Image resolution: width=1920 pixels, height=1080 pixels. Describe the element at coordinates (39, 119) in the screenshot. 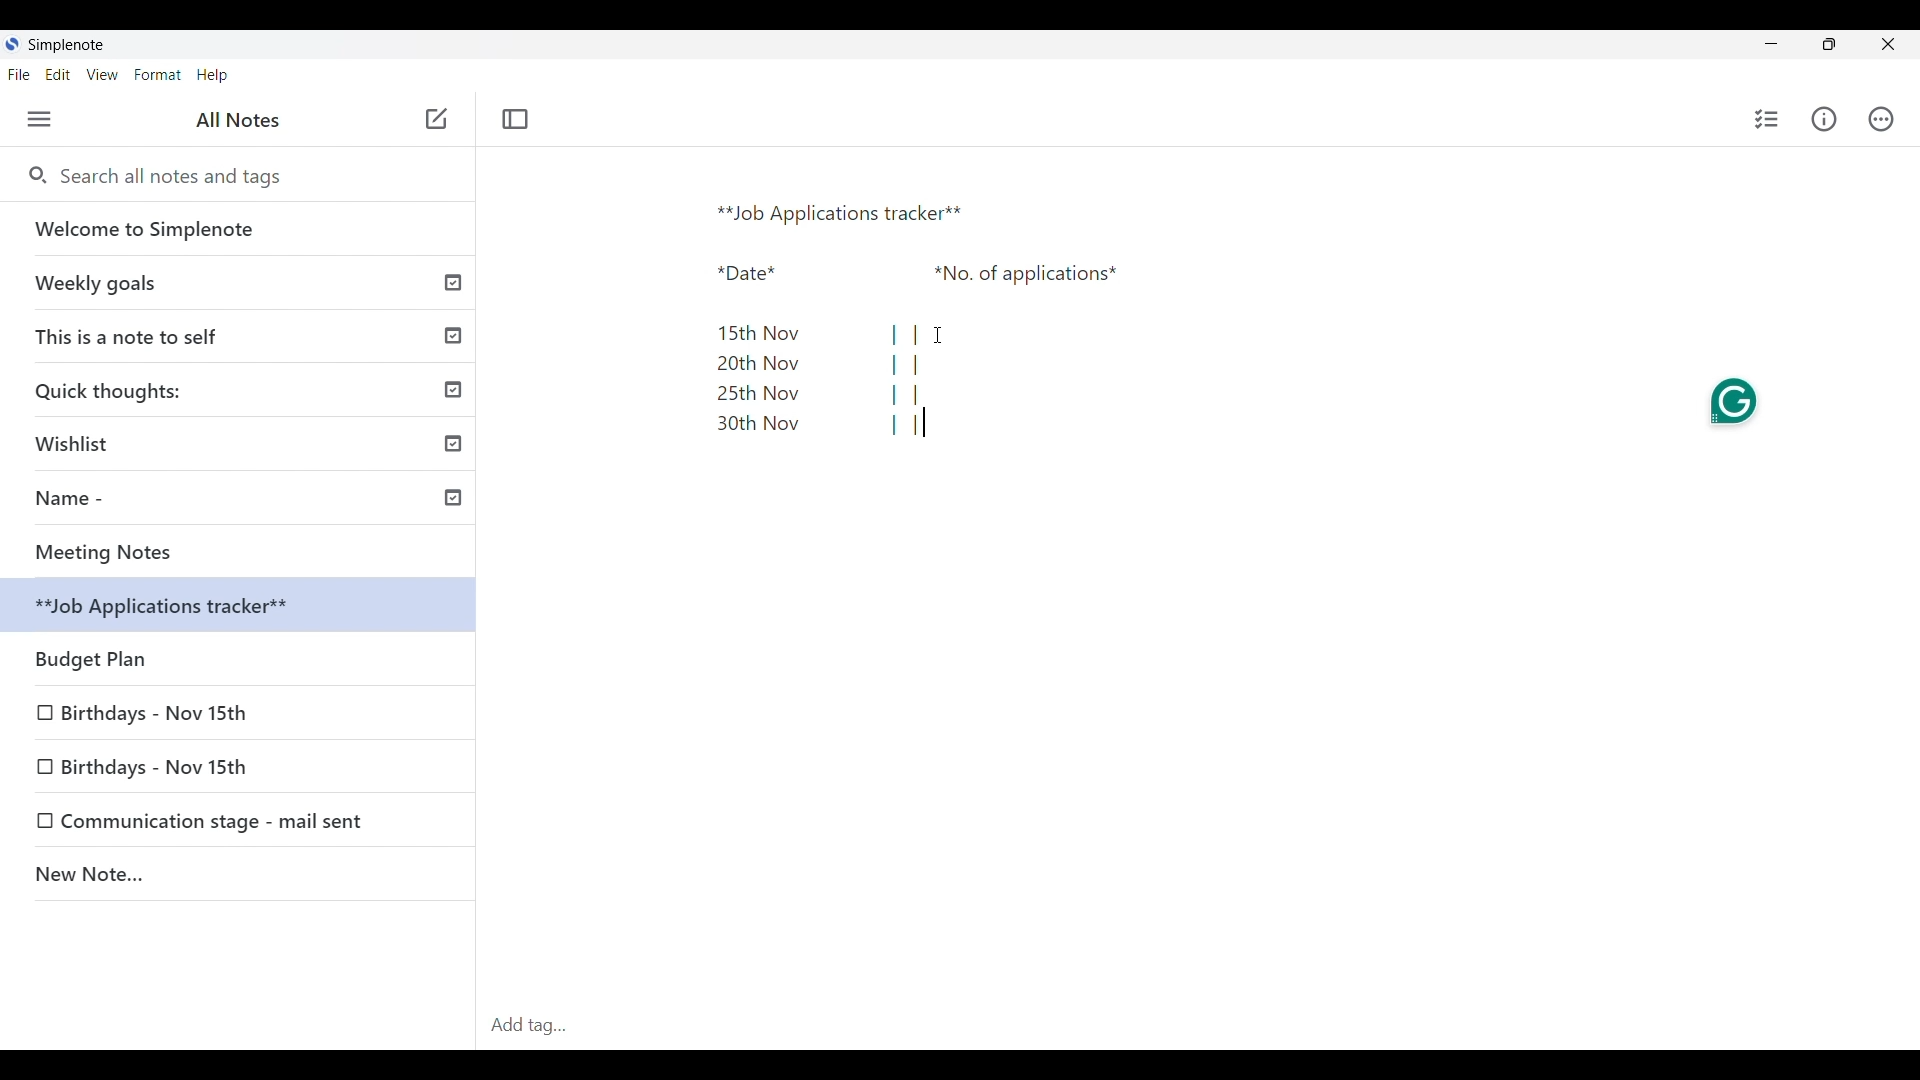

I see `Menu` at that location.